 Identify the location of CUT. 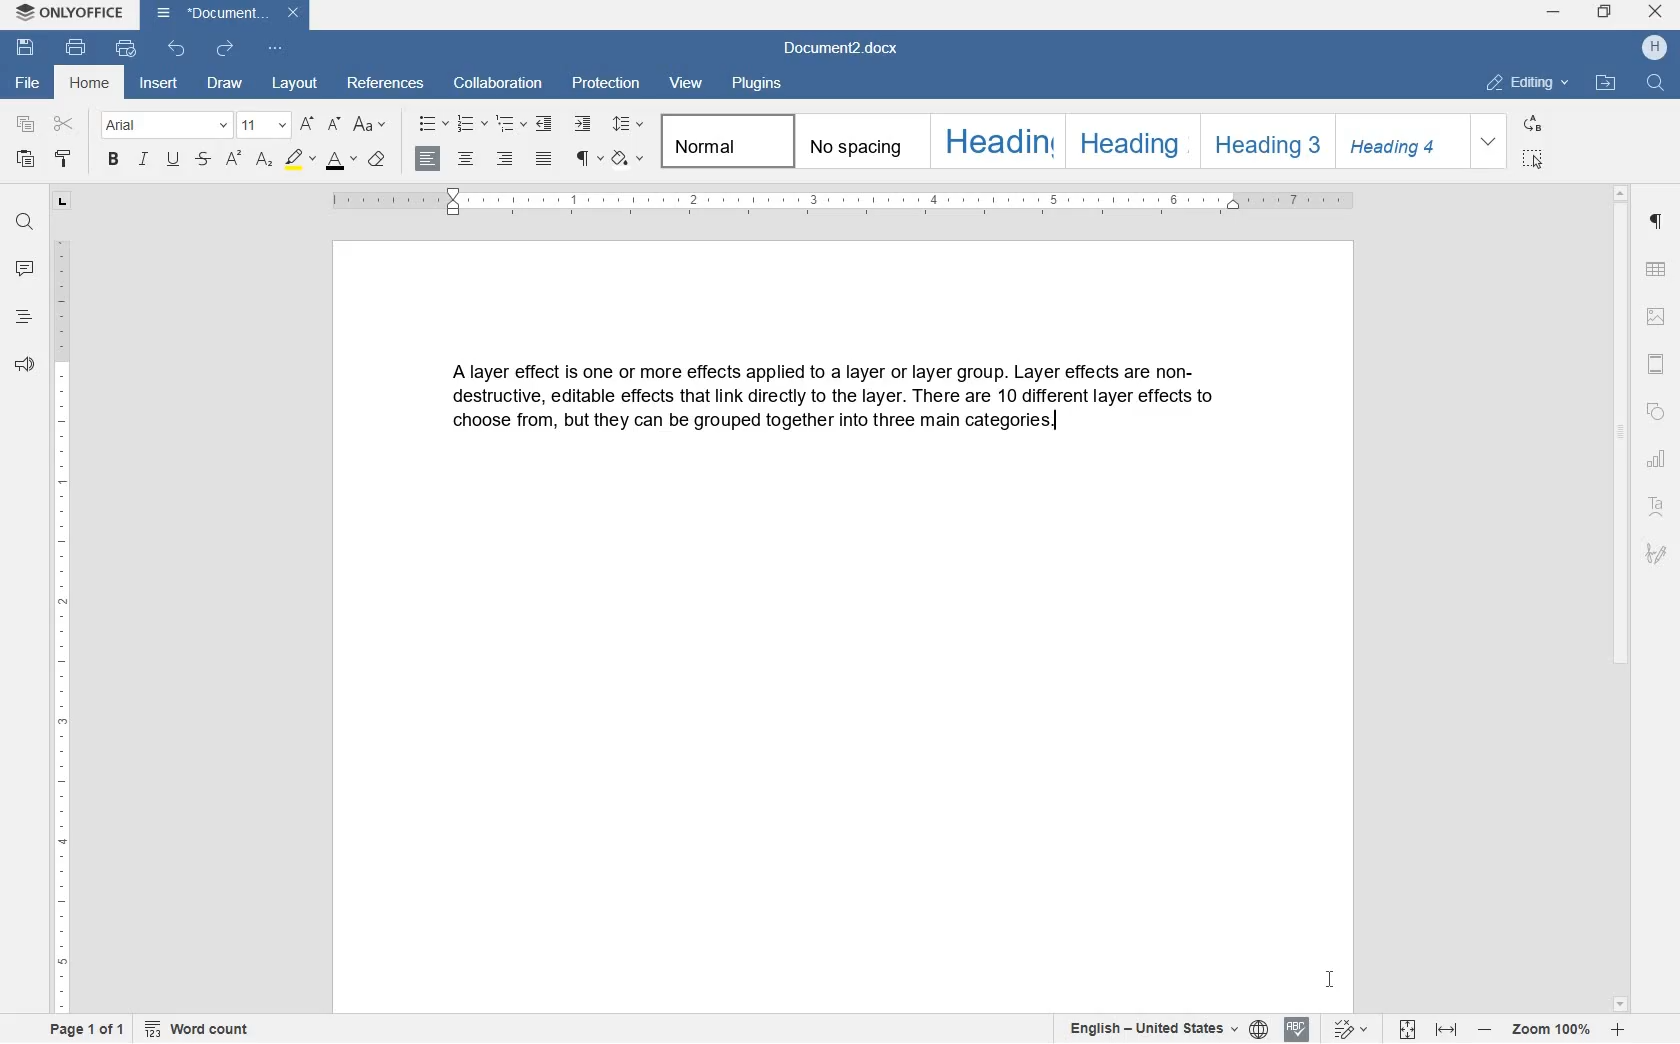
(65, 125).